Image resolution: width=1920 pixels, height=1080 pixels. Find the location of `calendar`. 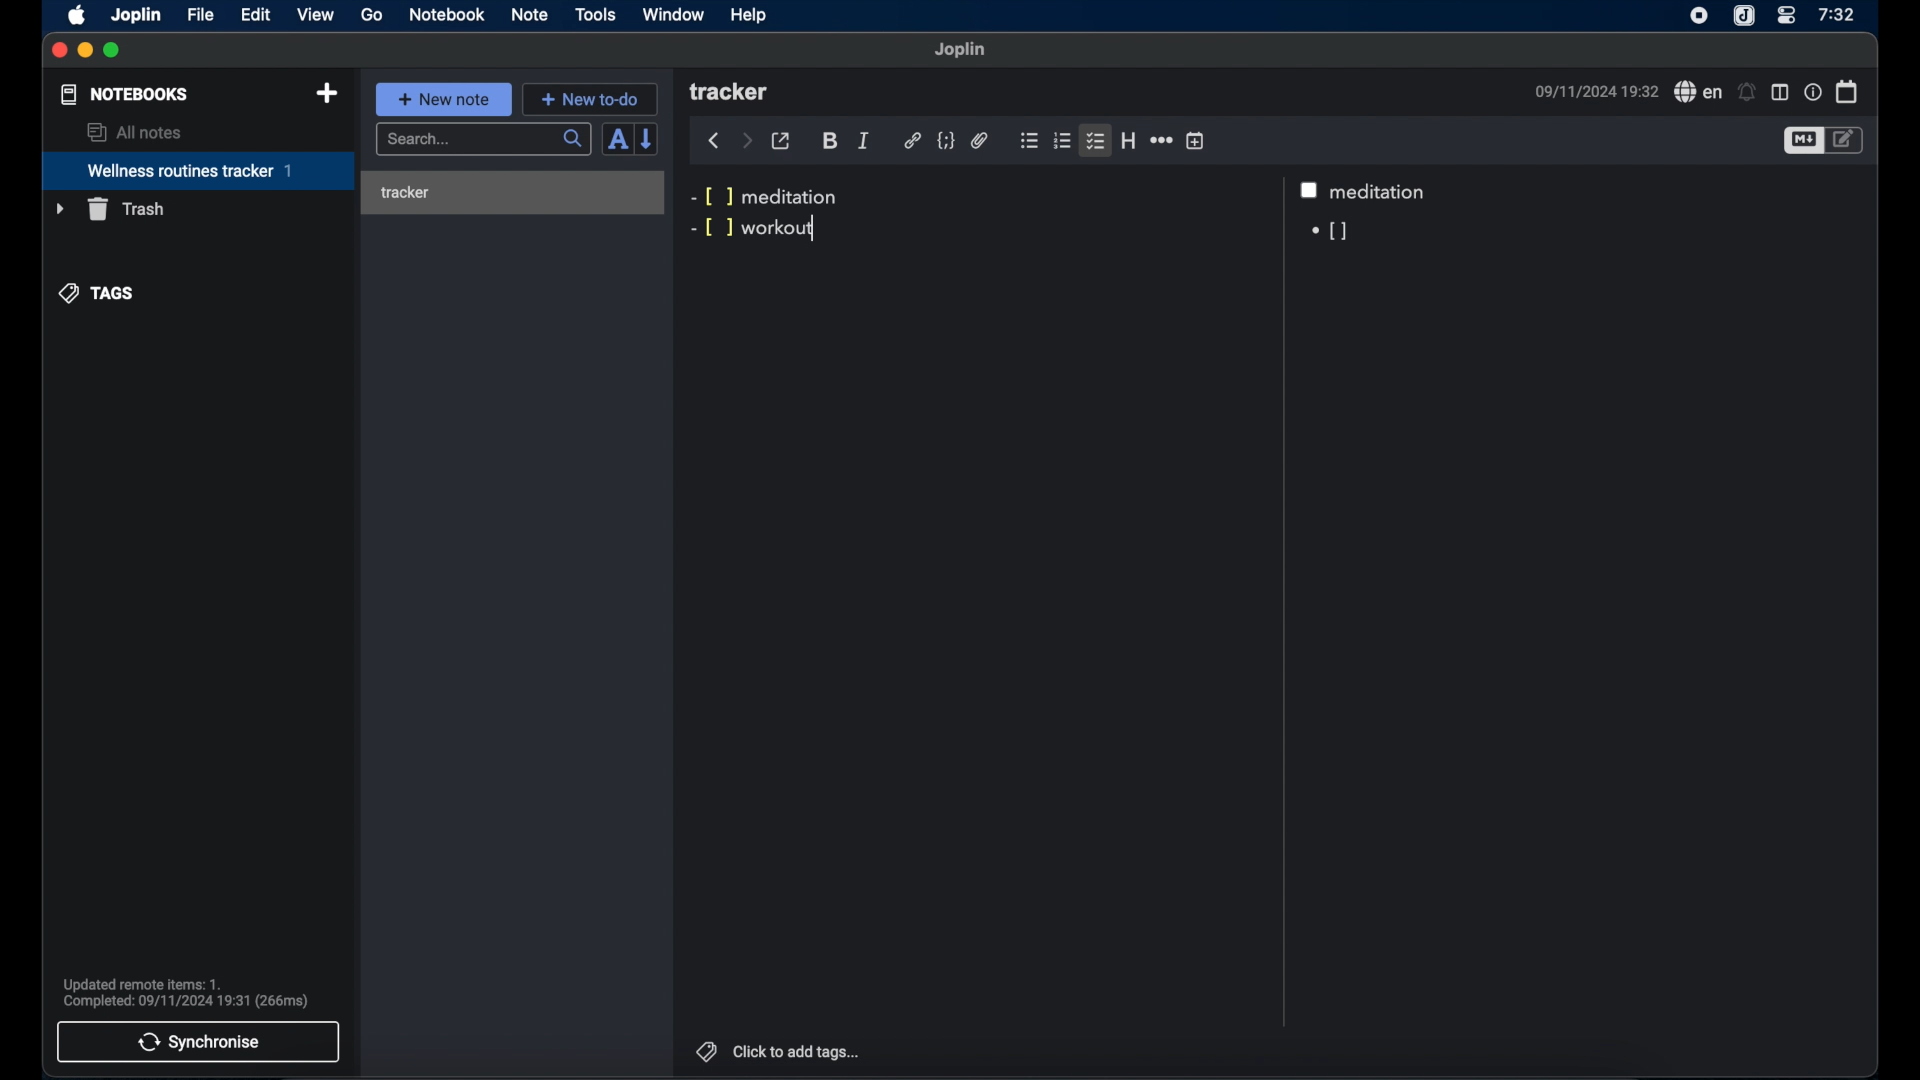

calendar is located at coordinates (1847, 91).